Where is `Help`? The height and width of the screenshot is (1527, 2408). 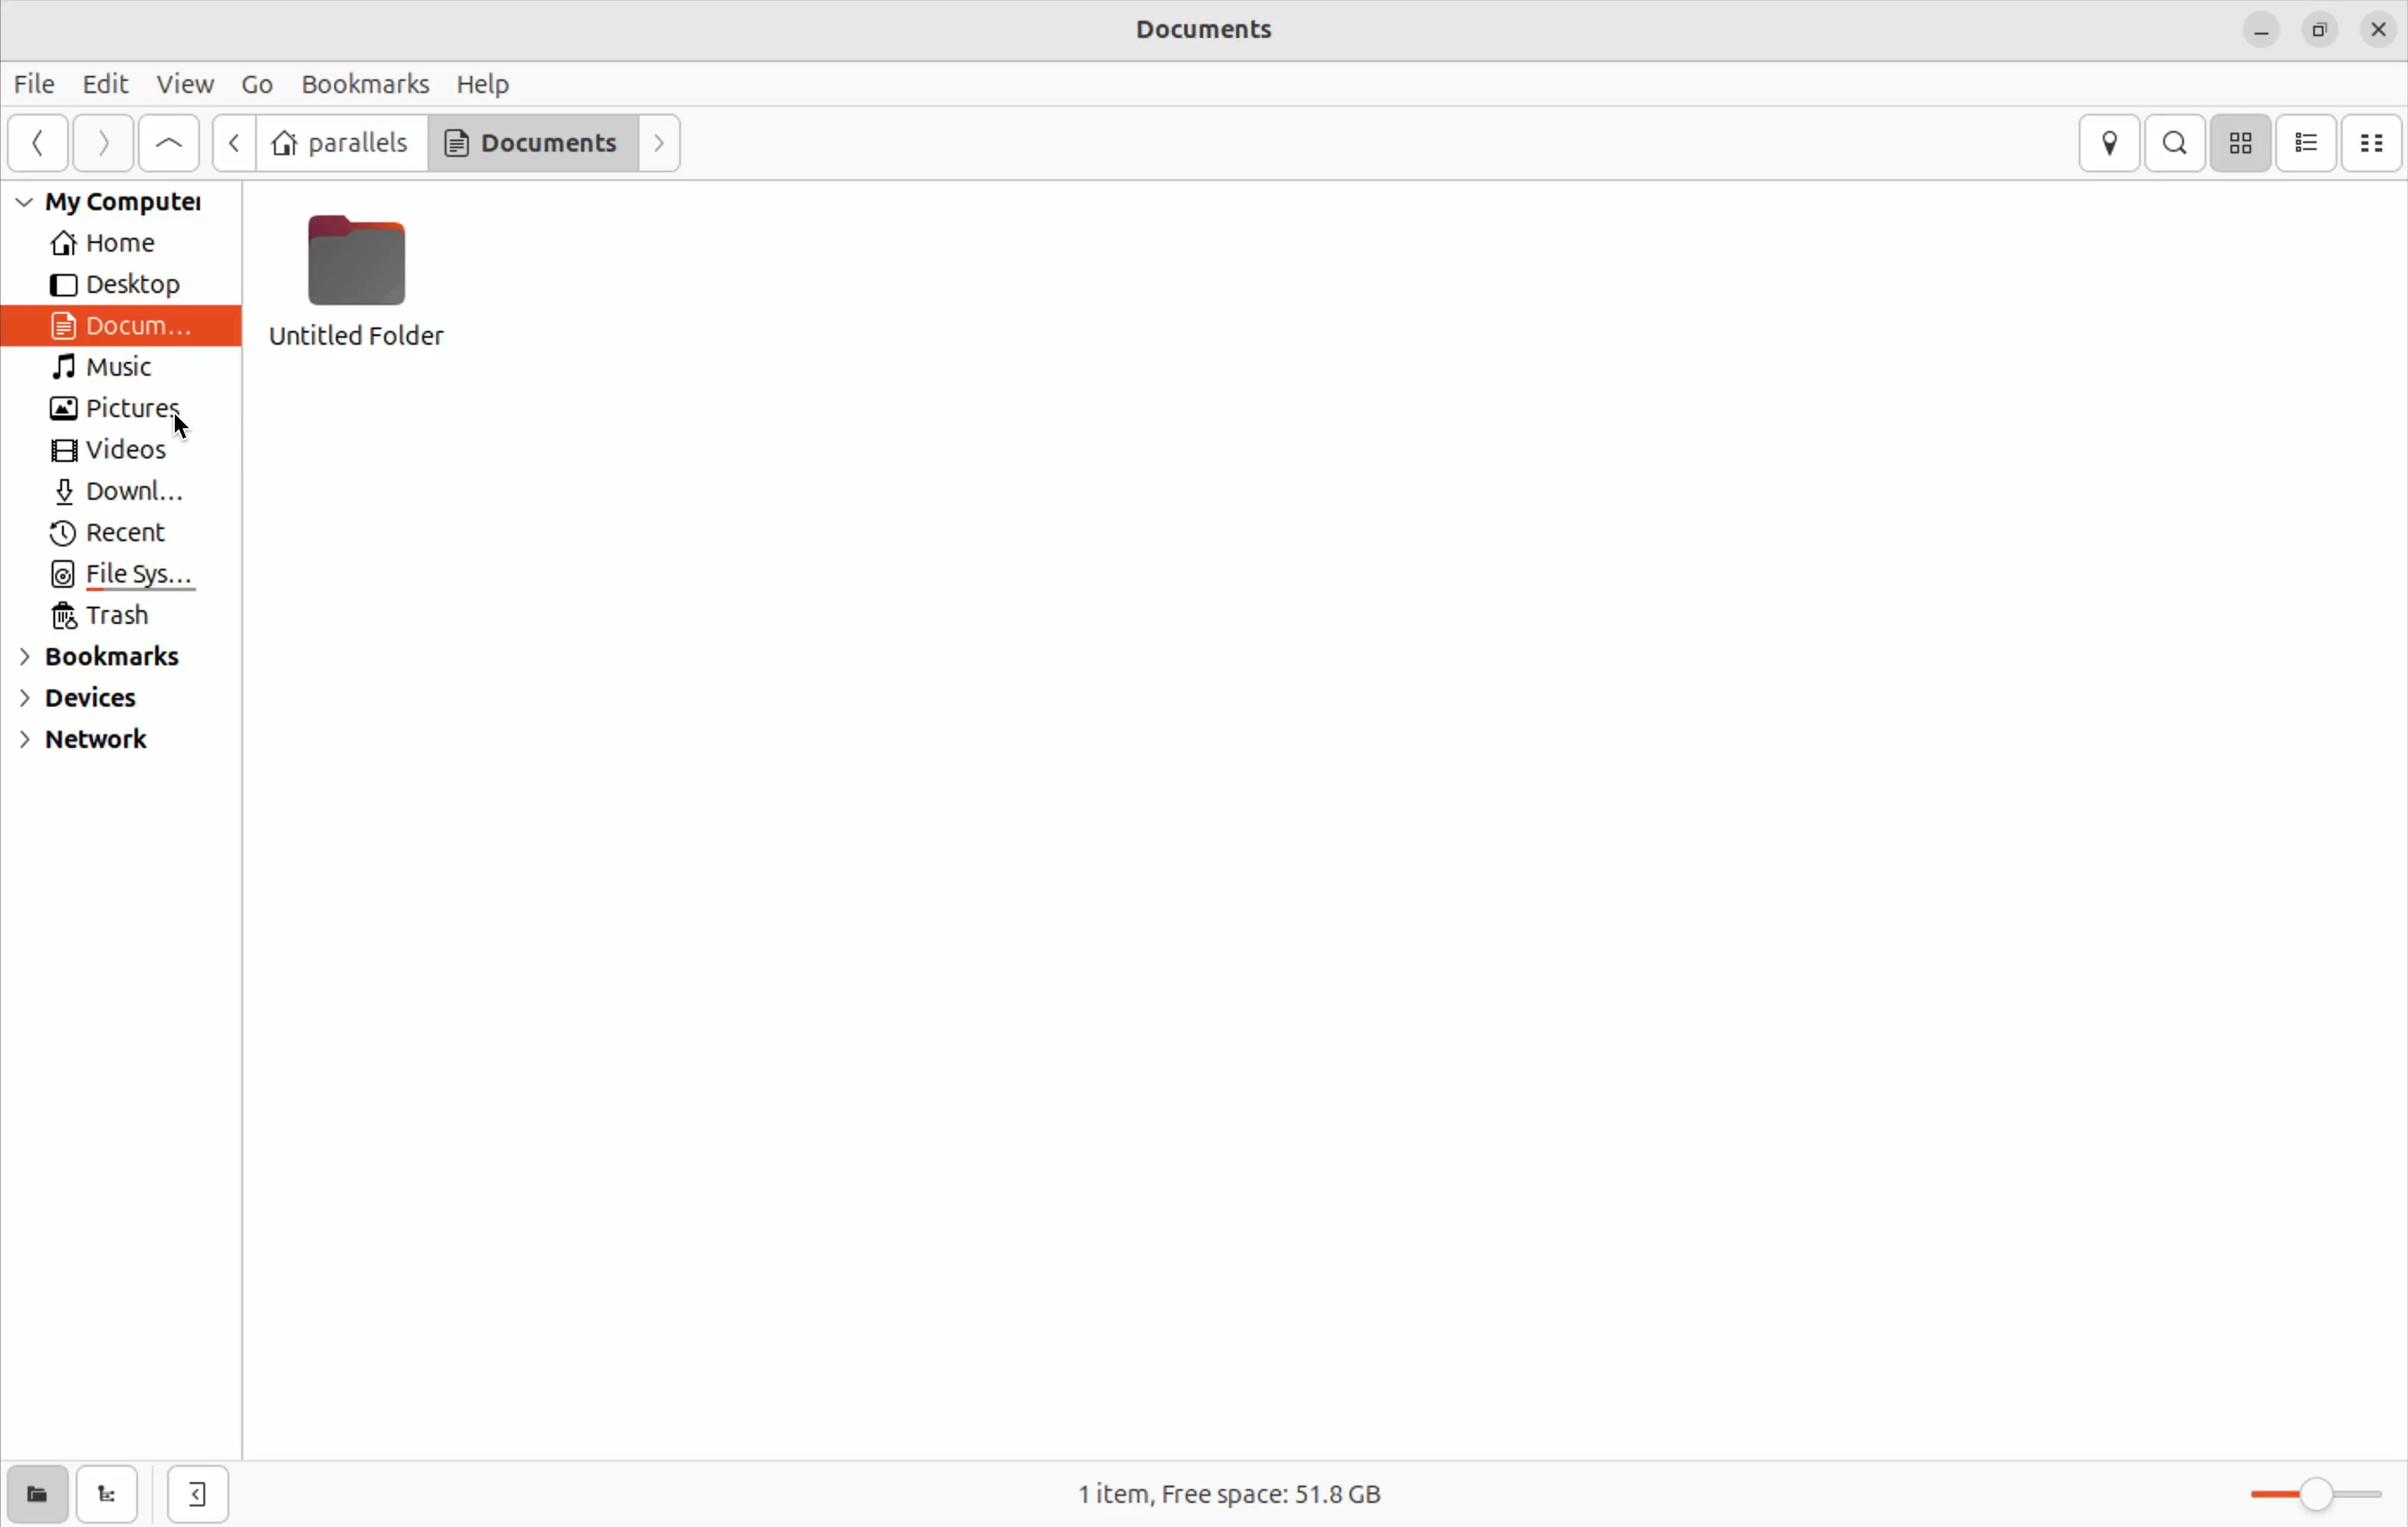 Help is located at coordinates (484, 85).